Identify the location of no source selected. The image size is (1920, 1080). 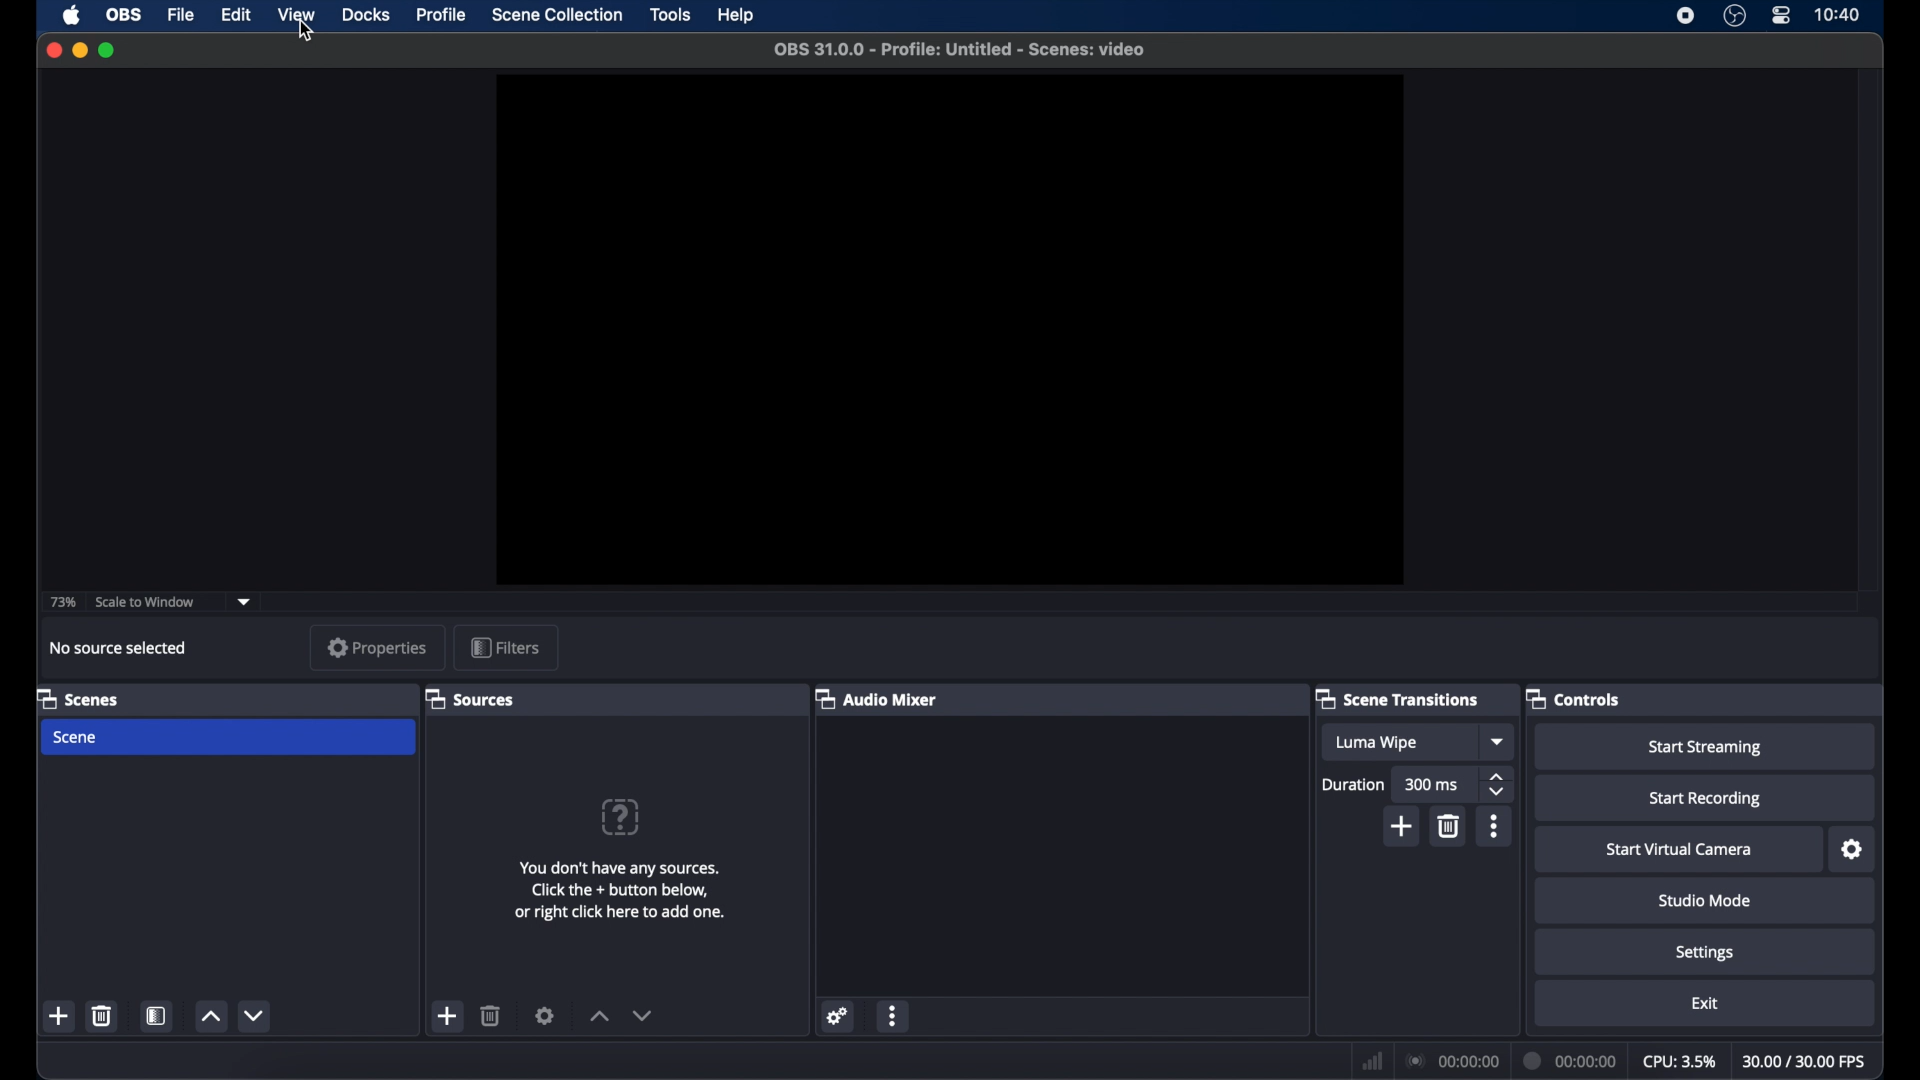
(119, 647).